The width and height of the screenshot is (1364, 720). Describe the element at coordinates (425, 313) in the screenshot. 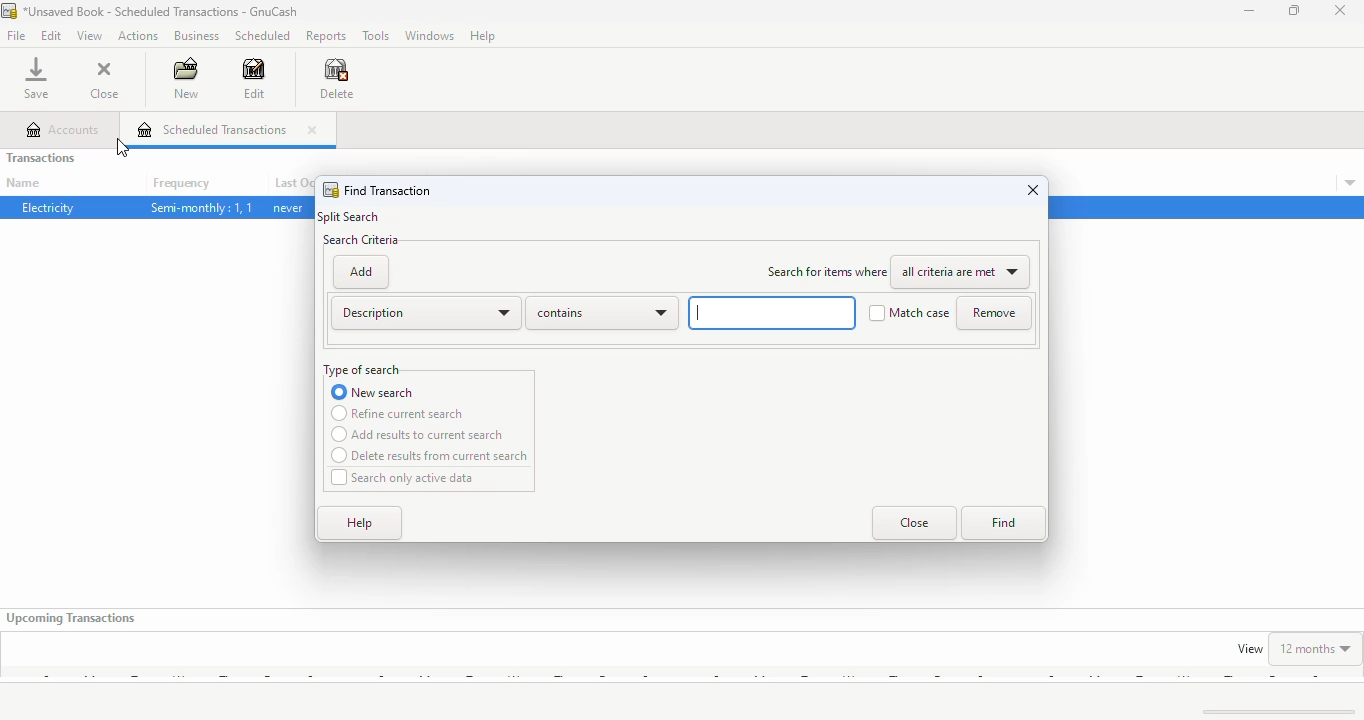

I see `description` at that location.